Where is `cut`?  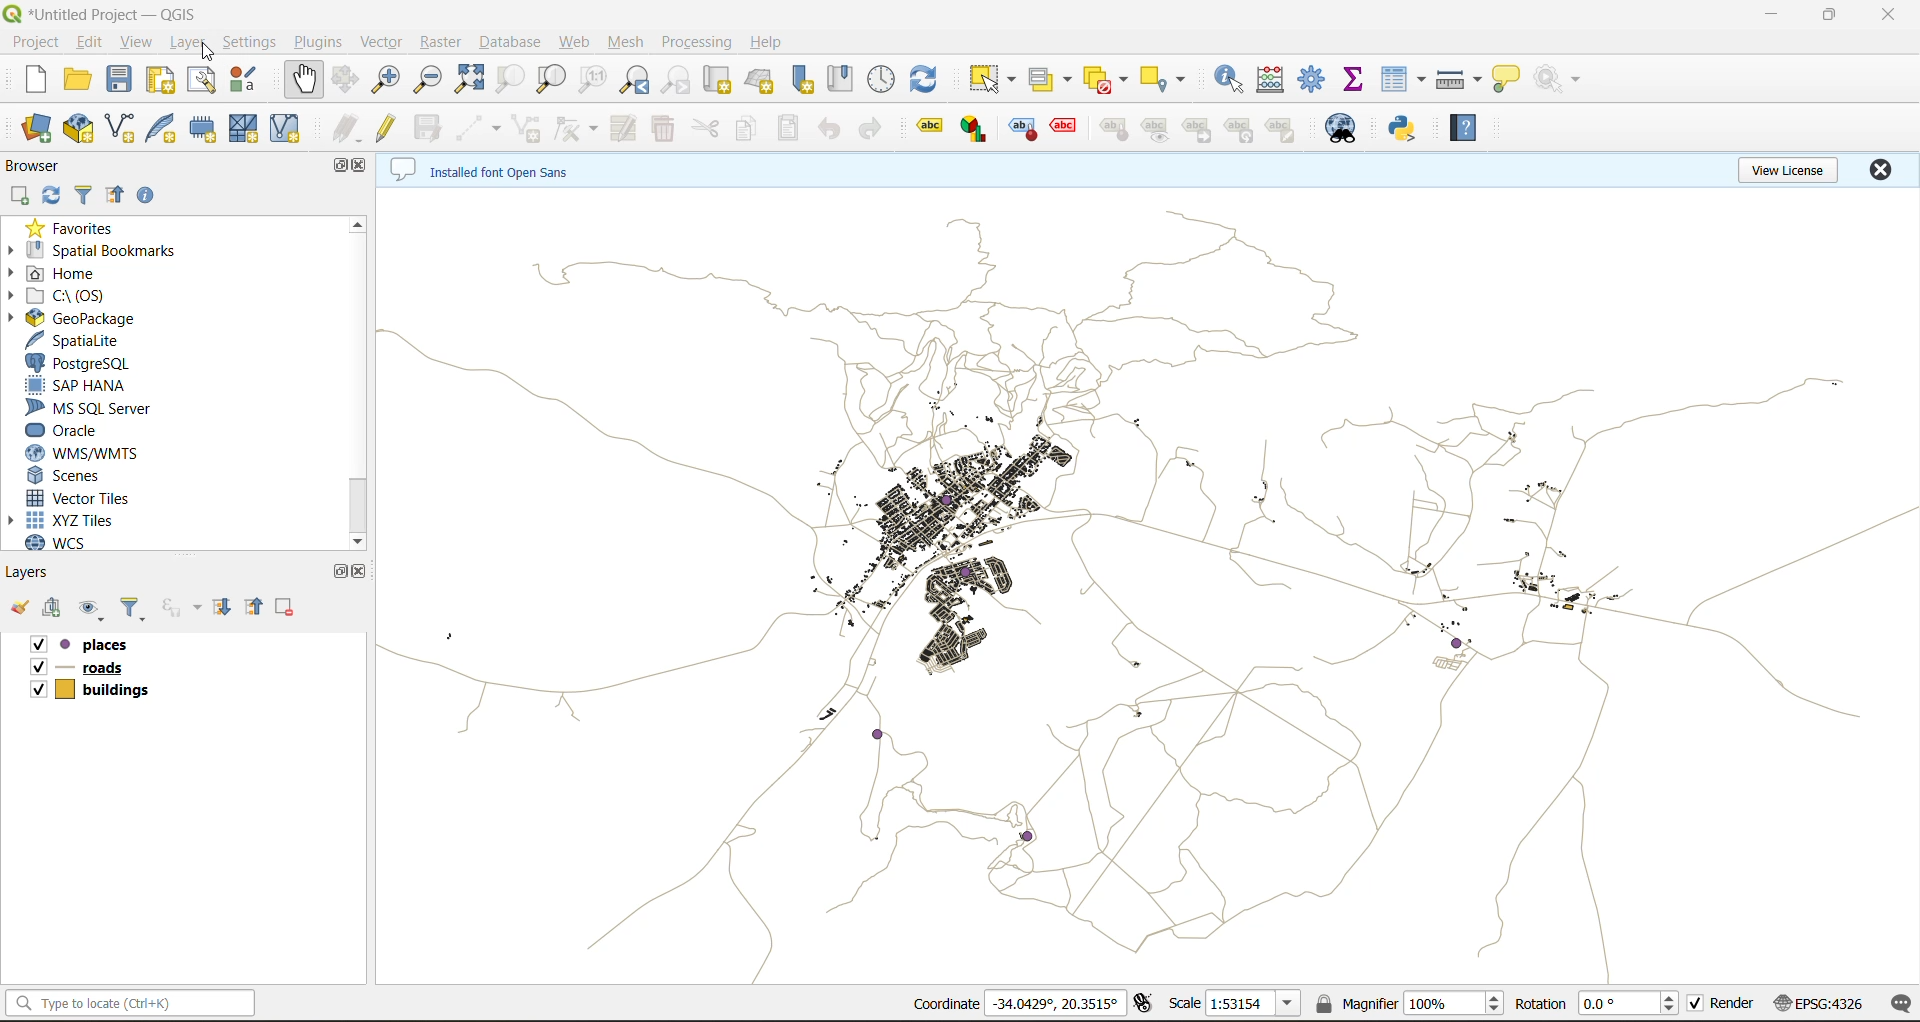 cut is located at coordinates (711, 129).